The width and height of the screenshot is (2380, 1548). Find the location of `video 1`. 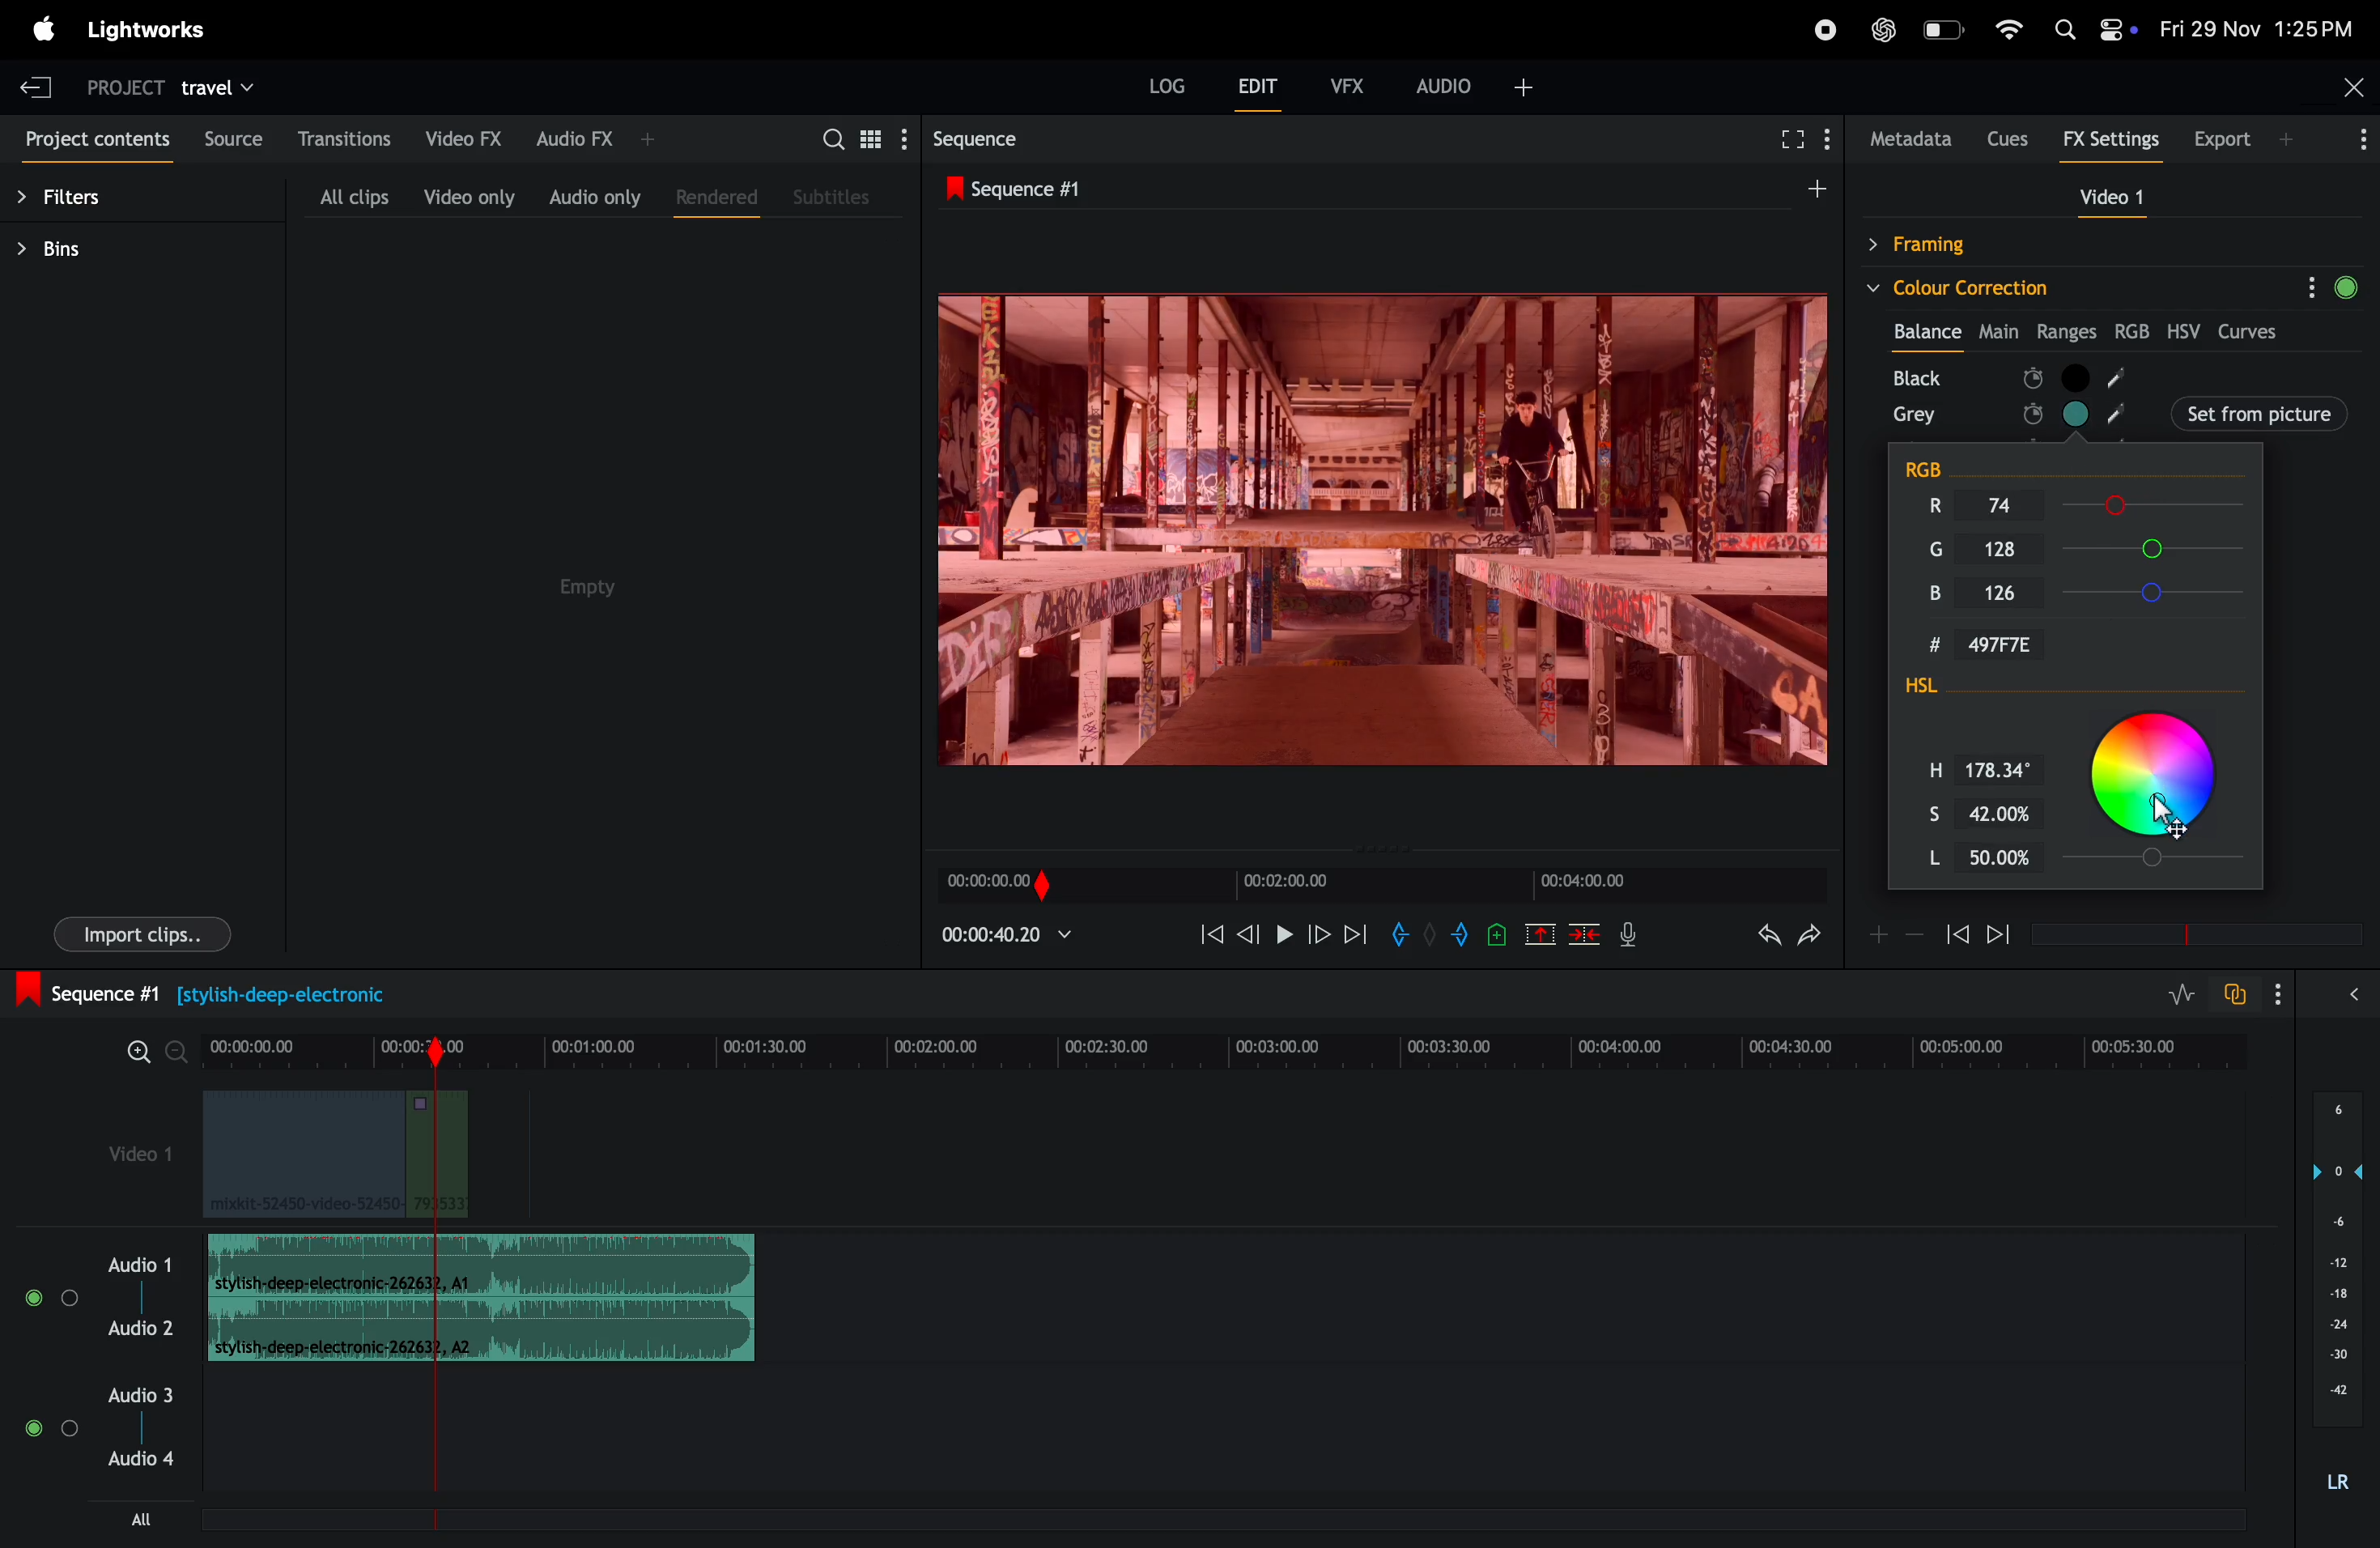

video 1 is located at coordinates (128, 1149).